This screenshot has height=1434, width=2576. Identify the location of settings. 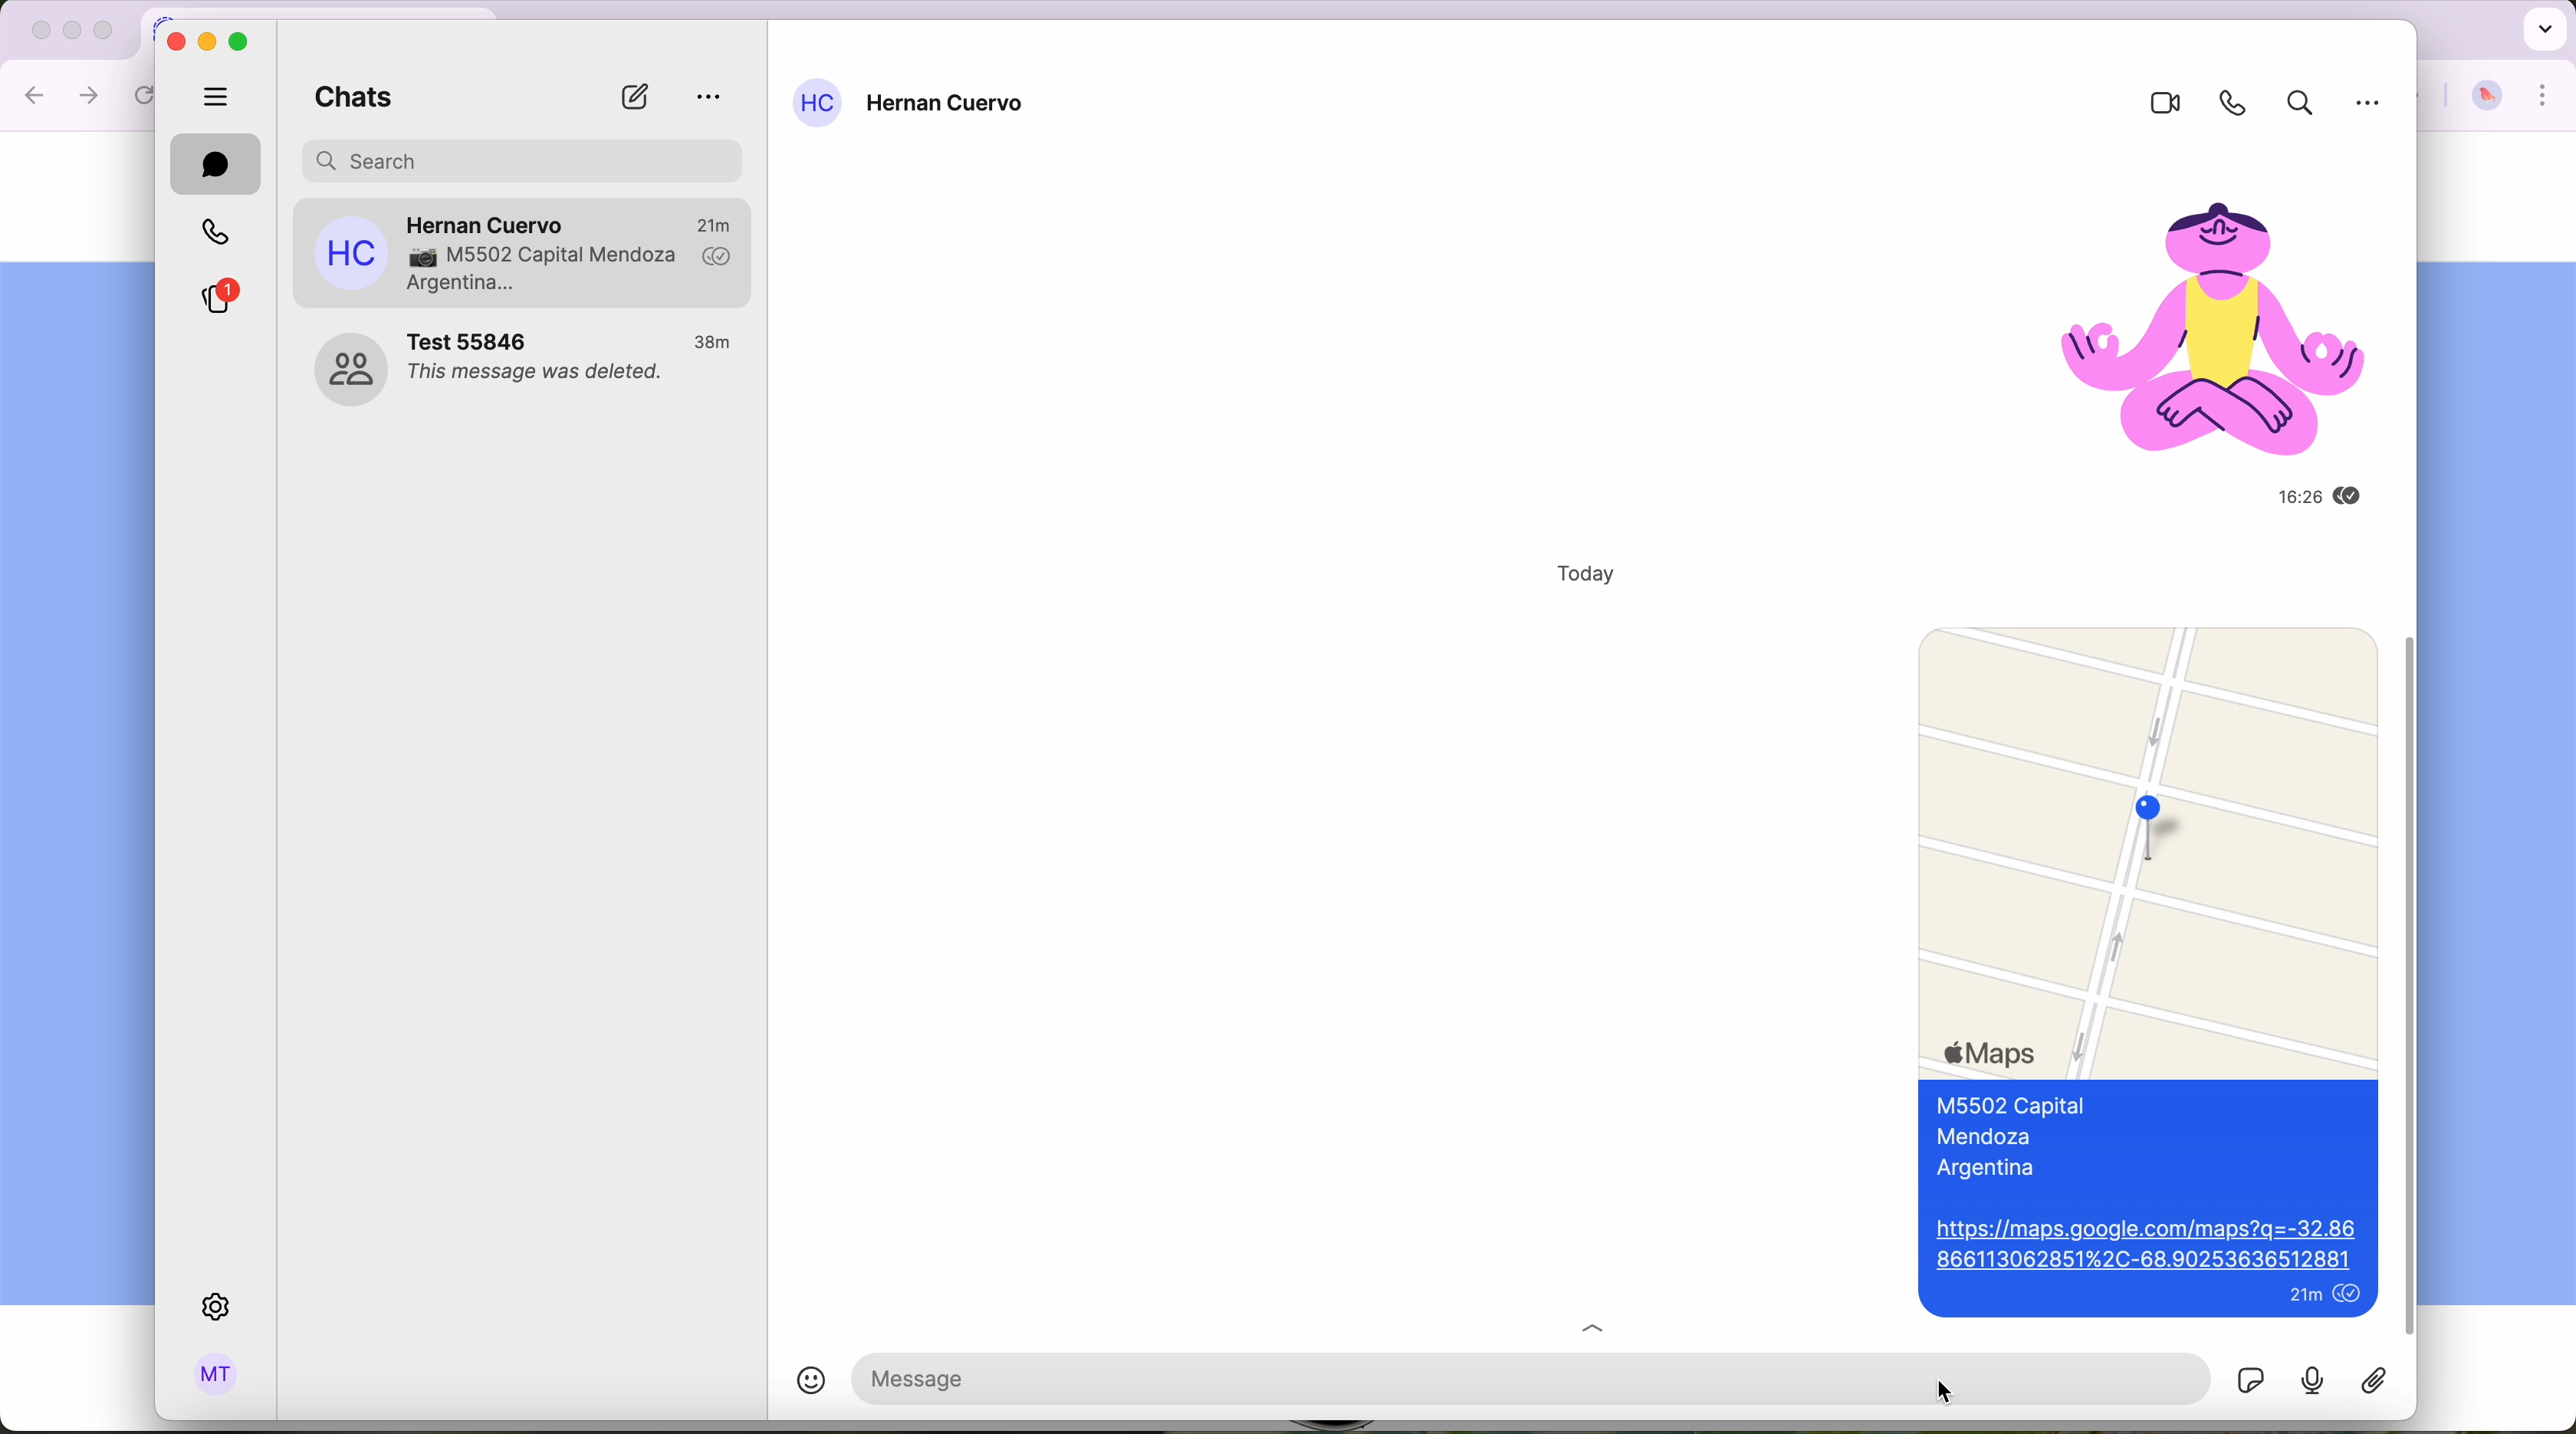
(220, 1308).